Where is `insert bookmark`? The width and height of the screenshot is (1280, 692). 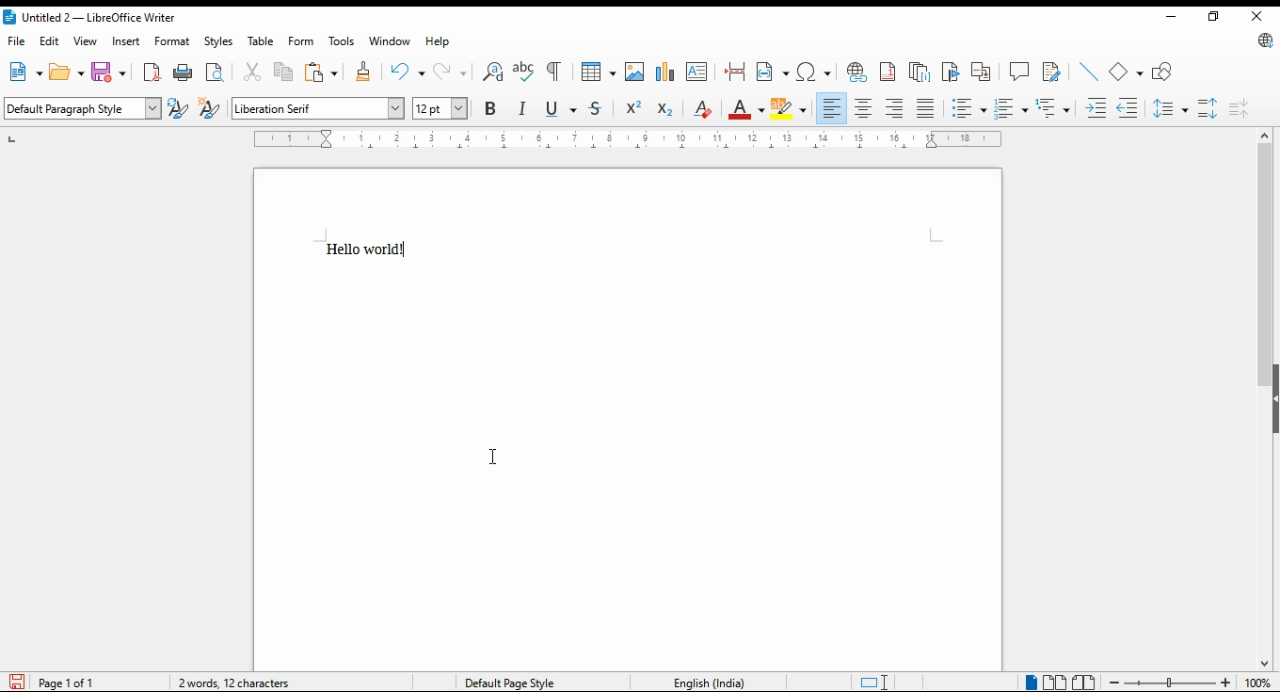 insert bookmark is located at coordinates (953, 72).